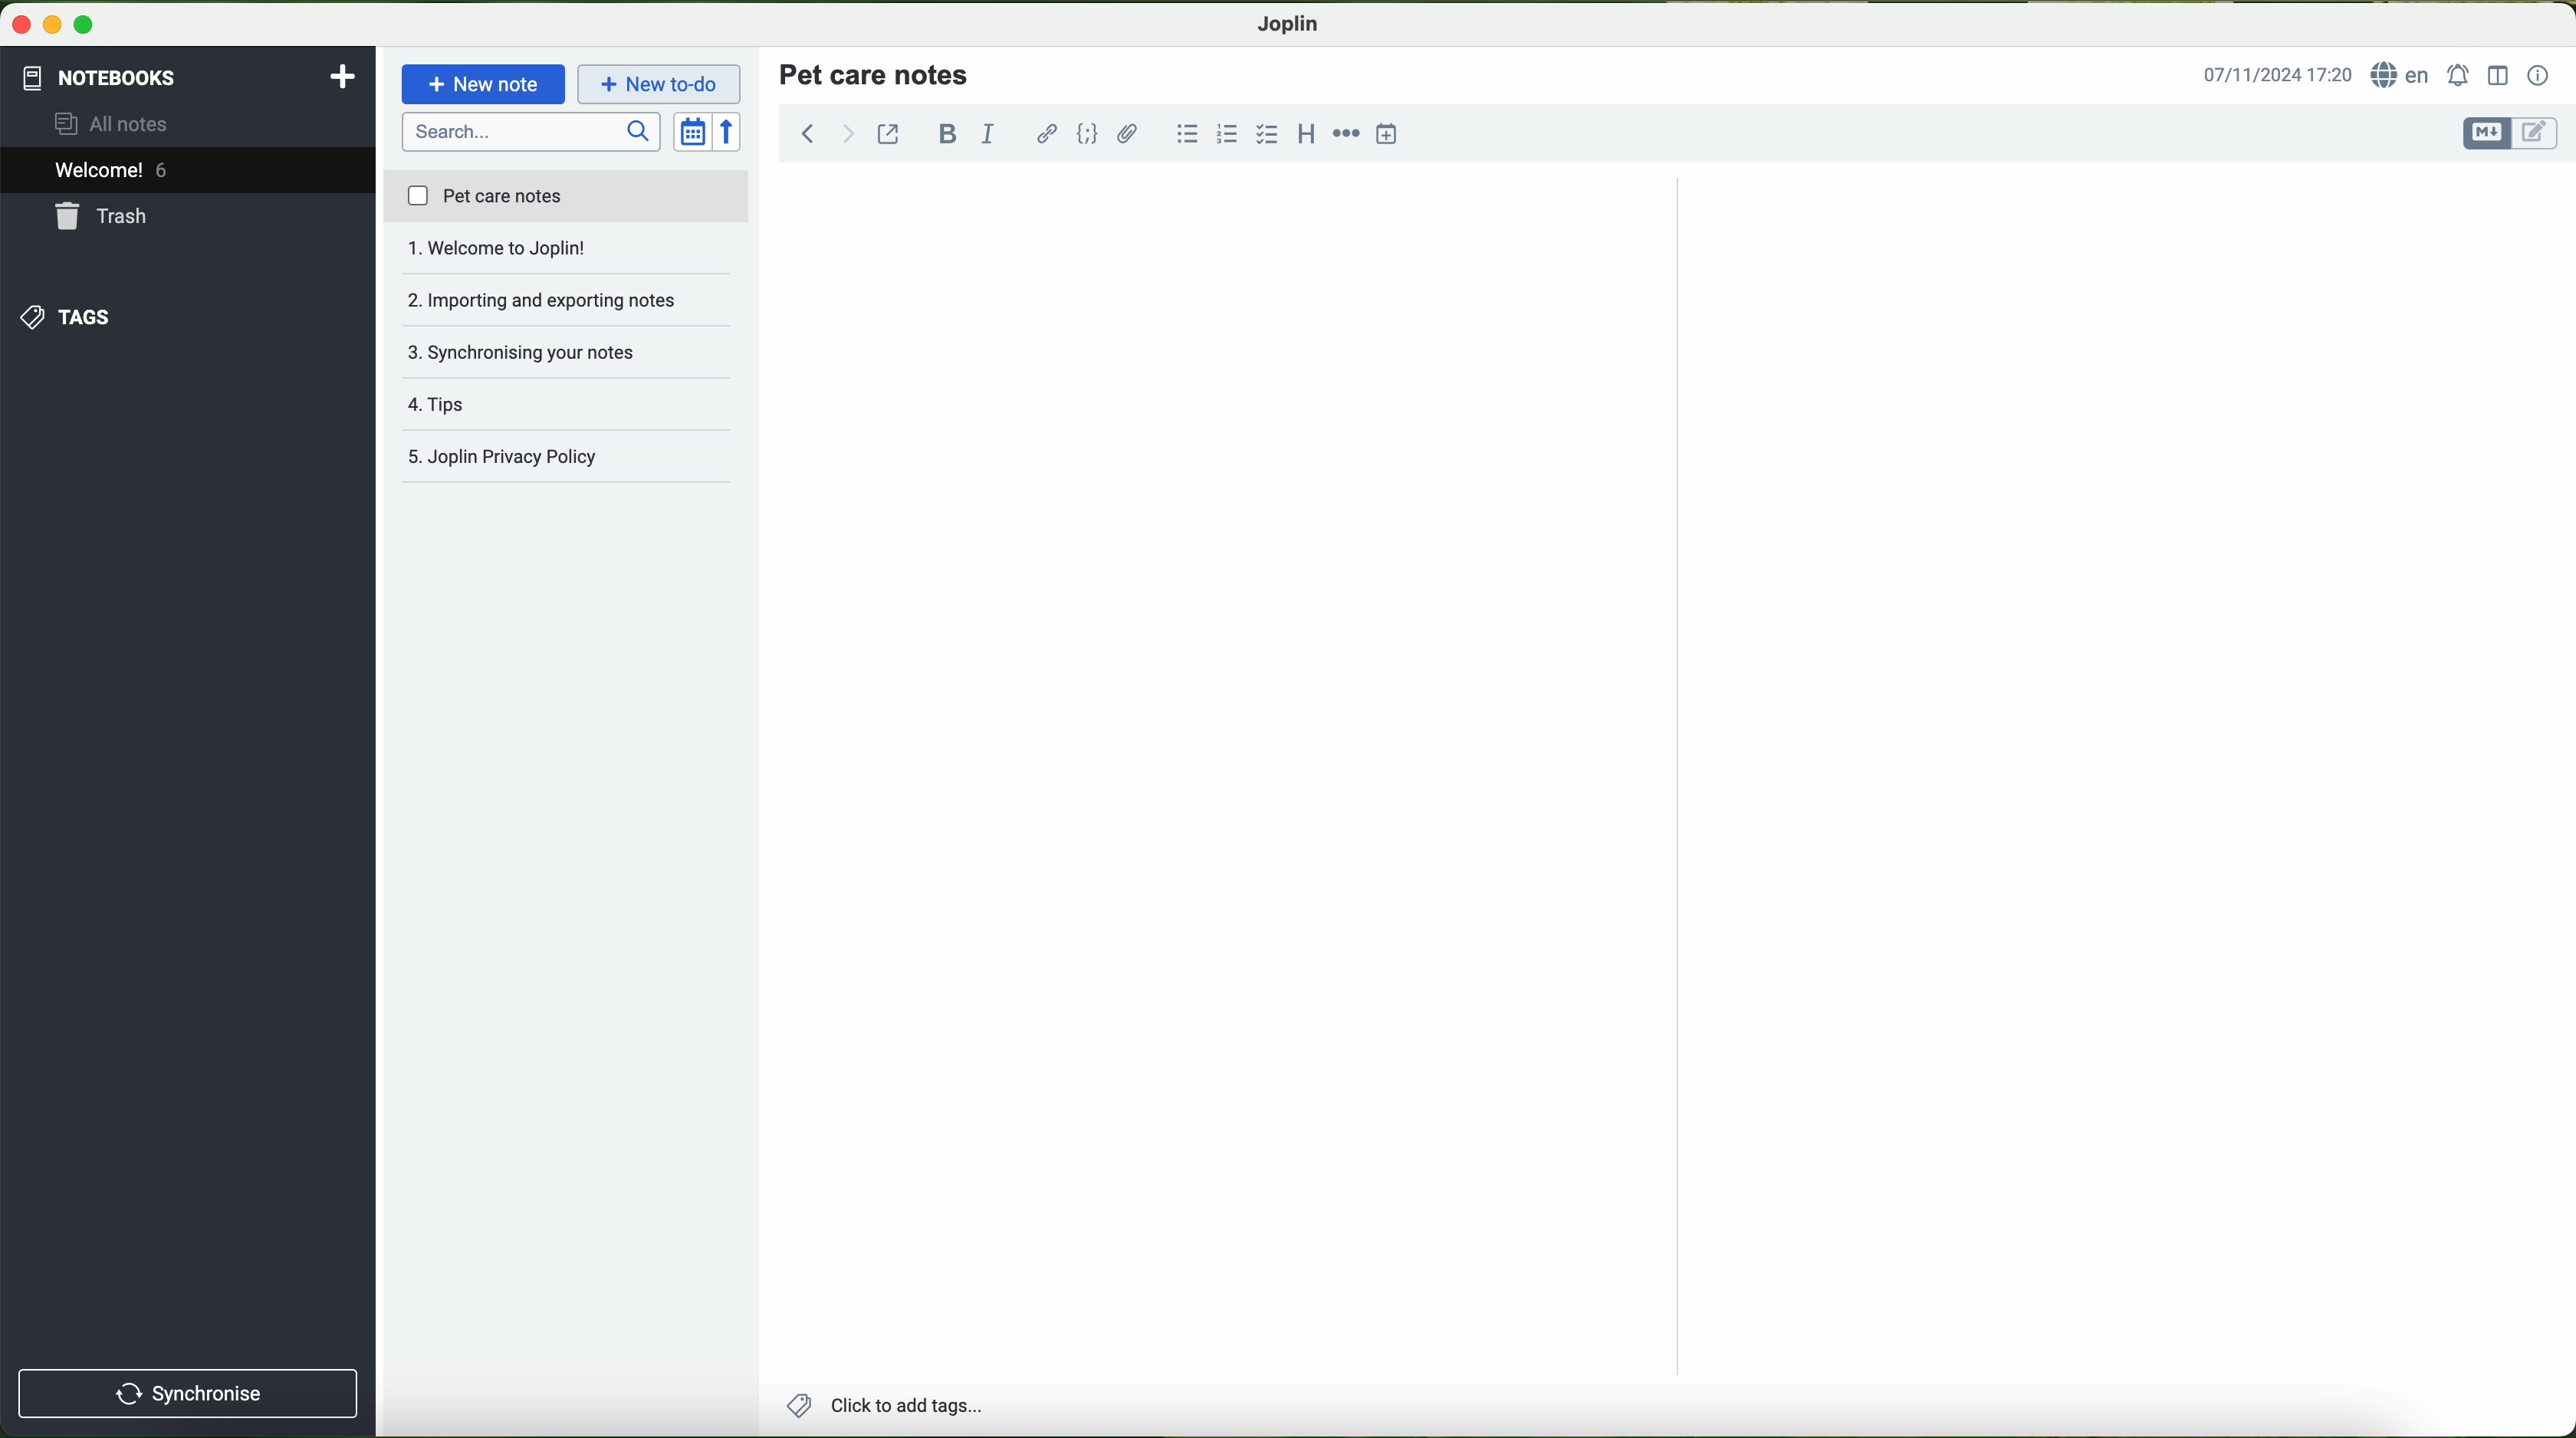 The height and width of the screenshot is (1438, 2576). Describe the element at coordinates (824, 133) in the screenshot. I see `navigation arrows` at that location.